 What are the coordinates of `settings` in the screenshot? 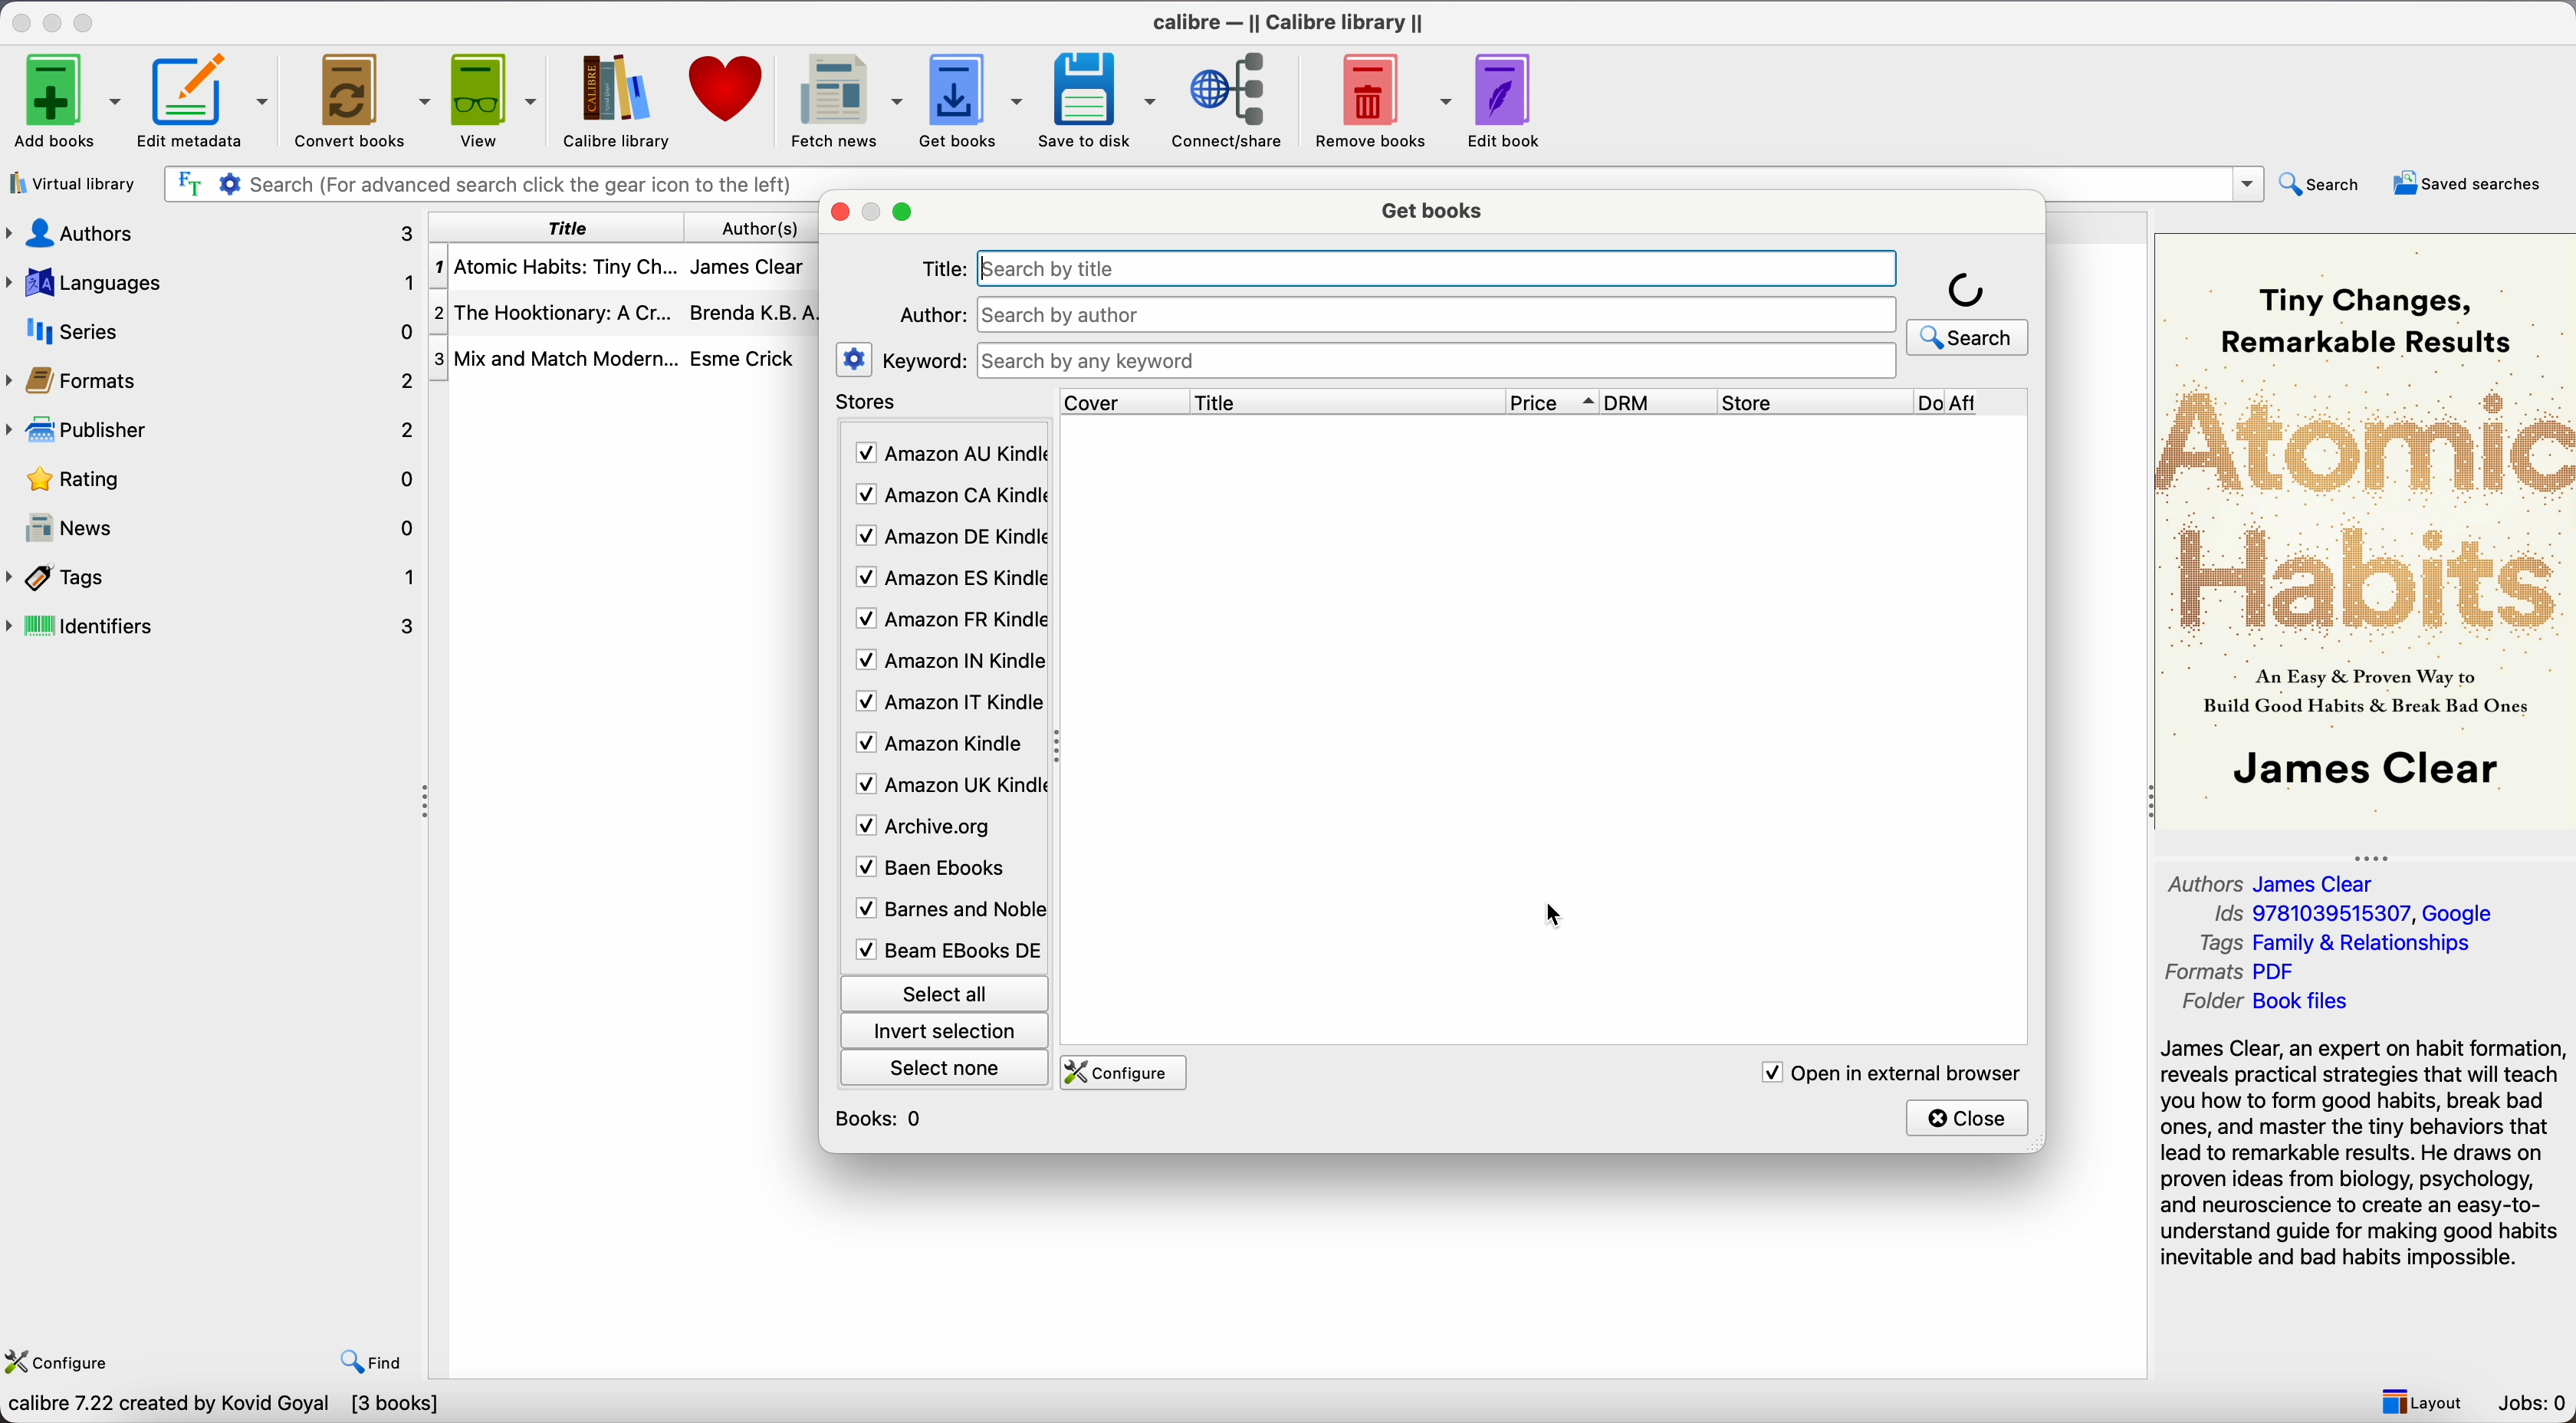 It's located at (853, 359).